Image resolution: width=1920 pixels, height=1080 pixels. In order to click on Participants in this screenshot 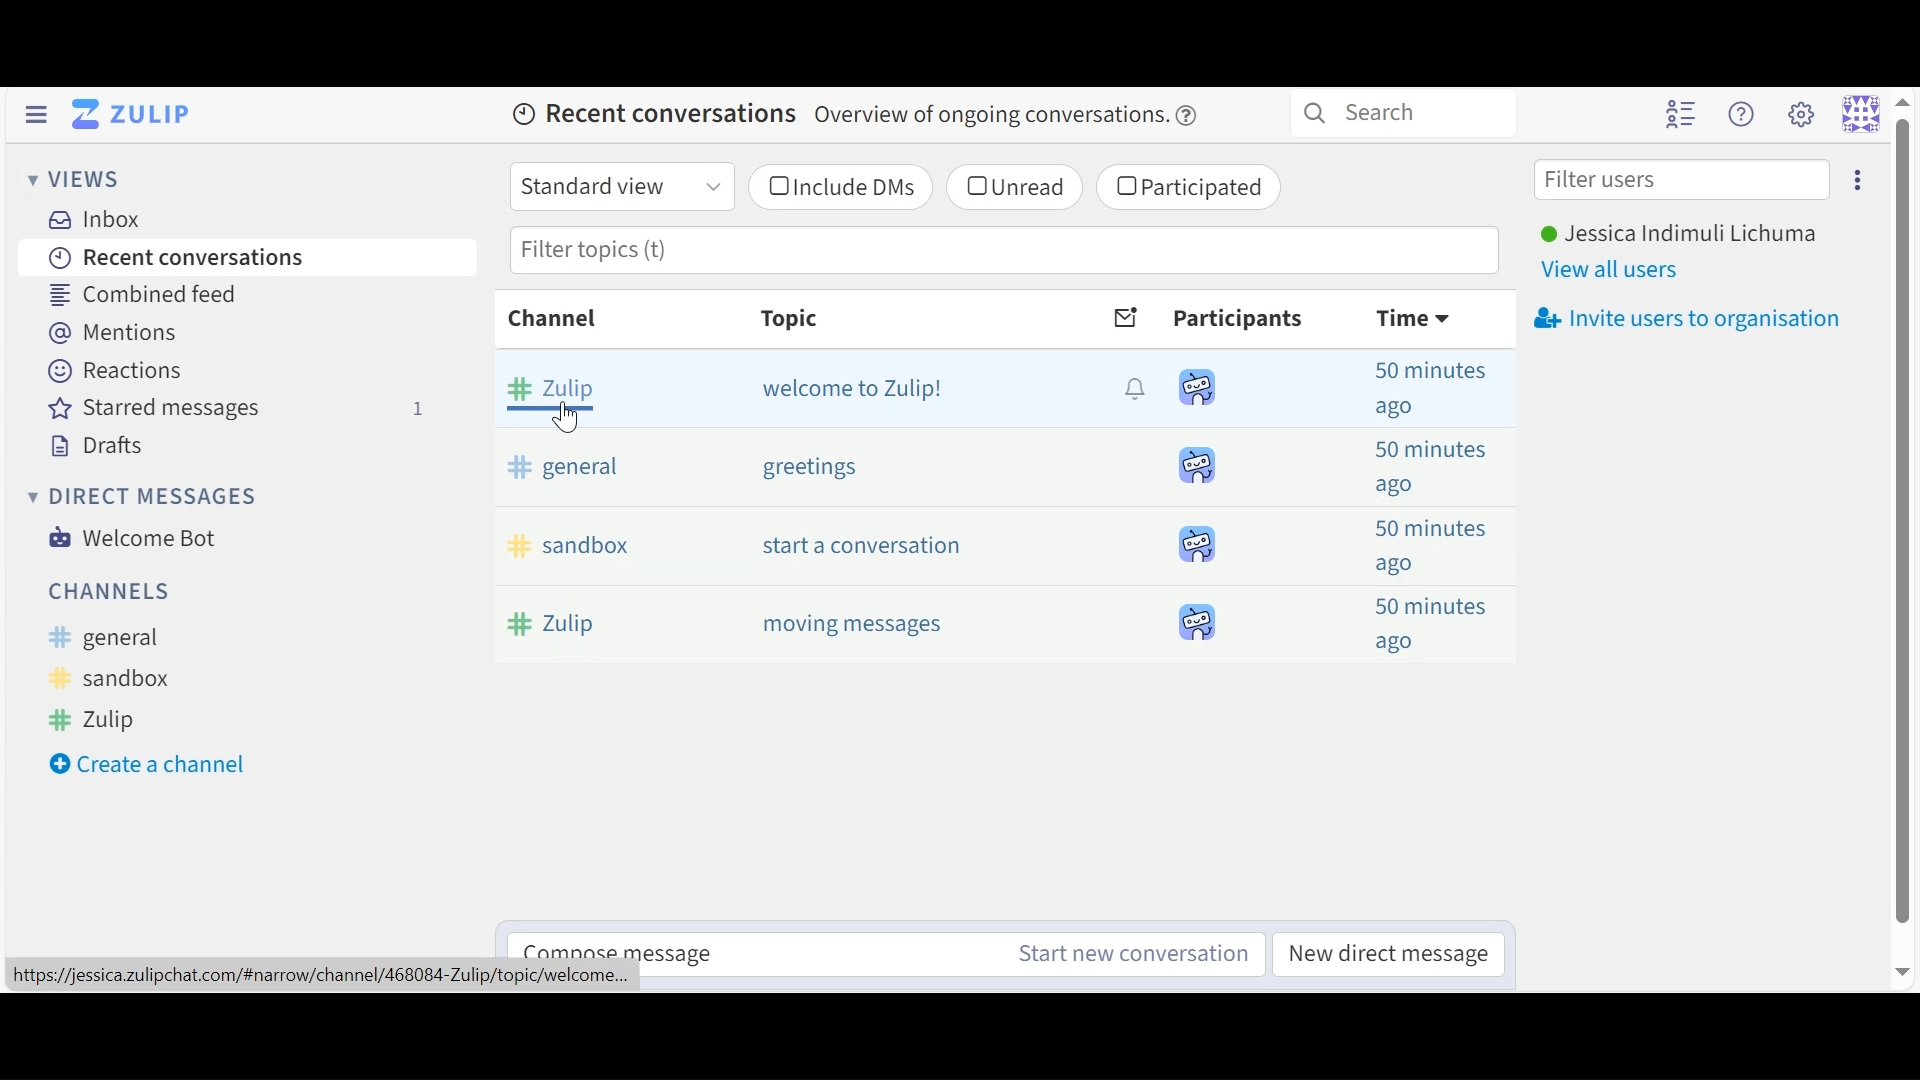, I will do `click(1219, 319)`.